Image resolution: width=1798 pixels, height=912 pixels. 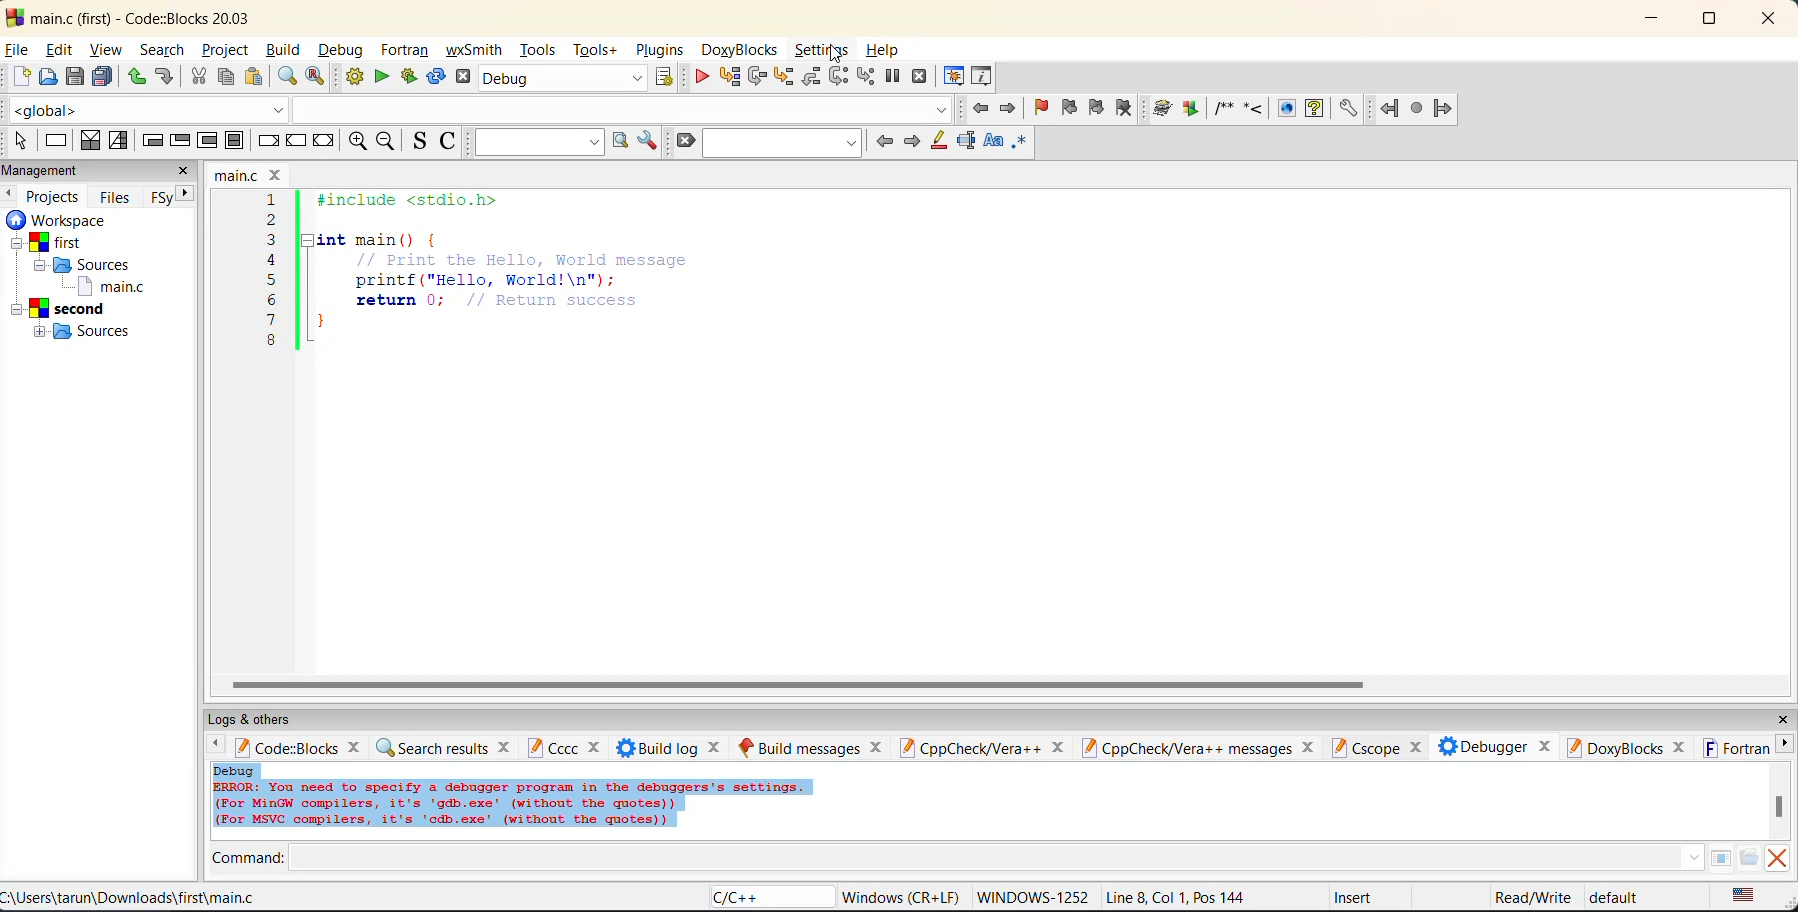 What do you see at coordinates (360, 142) in the screenshot?
I see `zoom in` at bounding box center [360, 142].